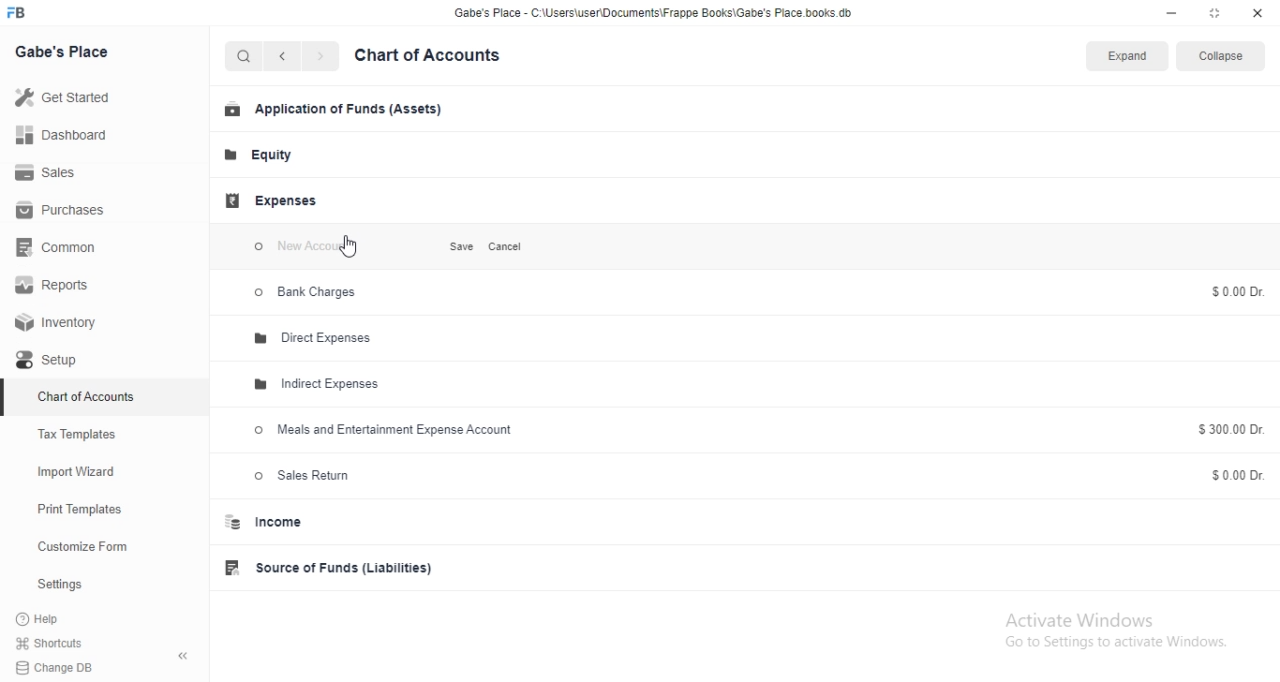 The height and width of the screenshot is (682, 1280). Describe the element at coordinates (279, 524) in the screenshot. I see `Income` at that location.